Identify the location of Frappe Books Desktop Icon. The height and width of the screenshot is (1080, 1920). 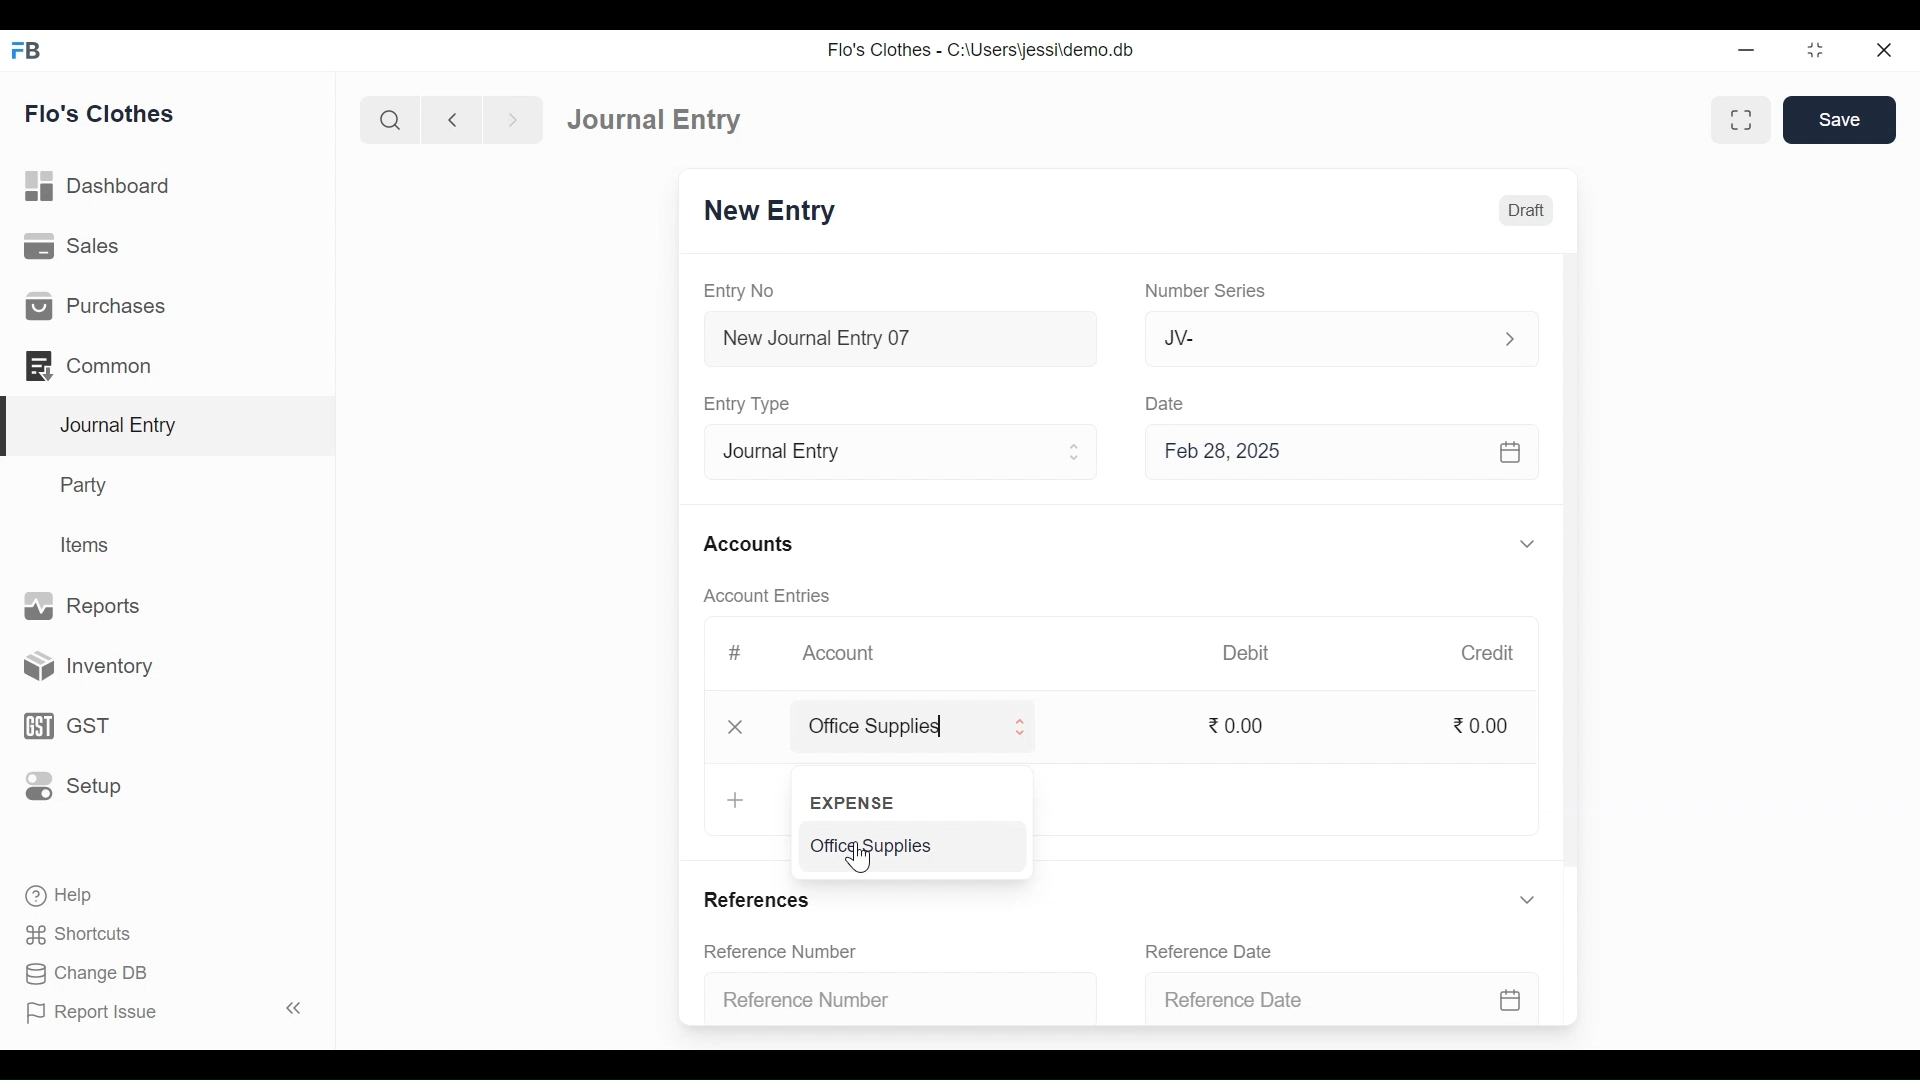
(27, 51).